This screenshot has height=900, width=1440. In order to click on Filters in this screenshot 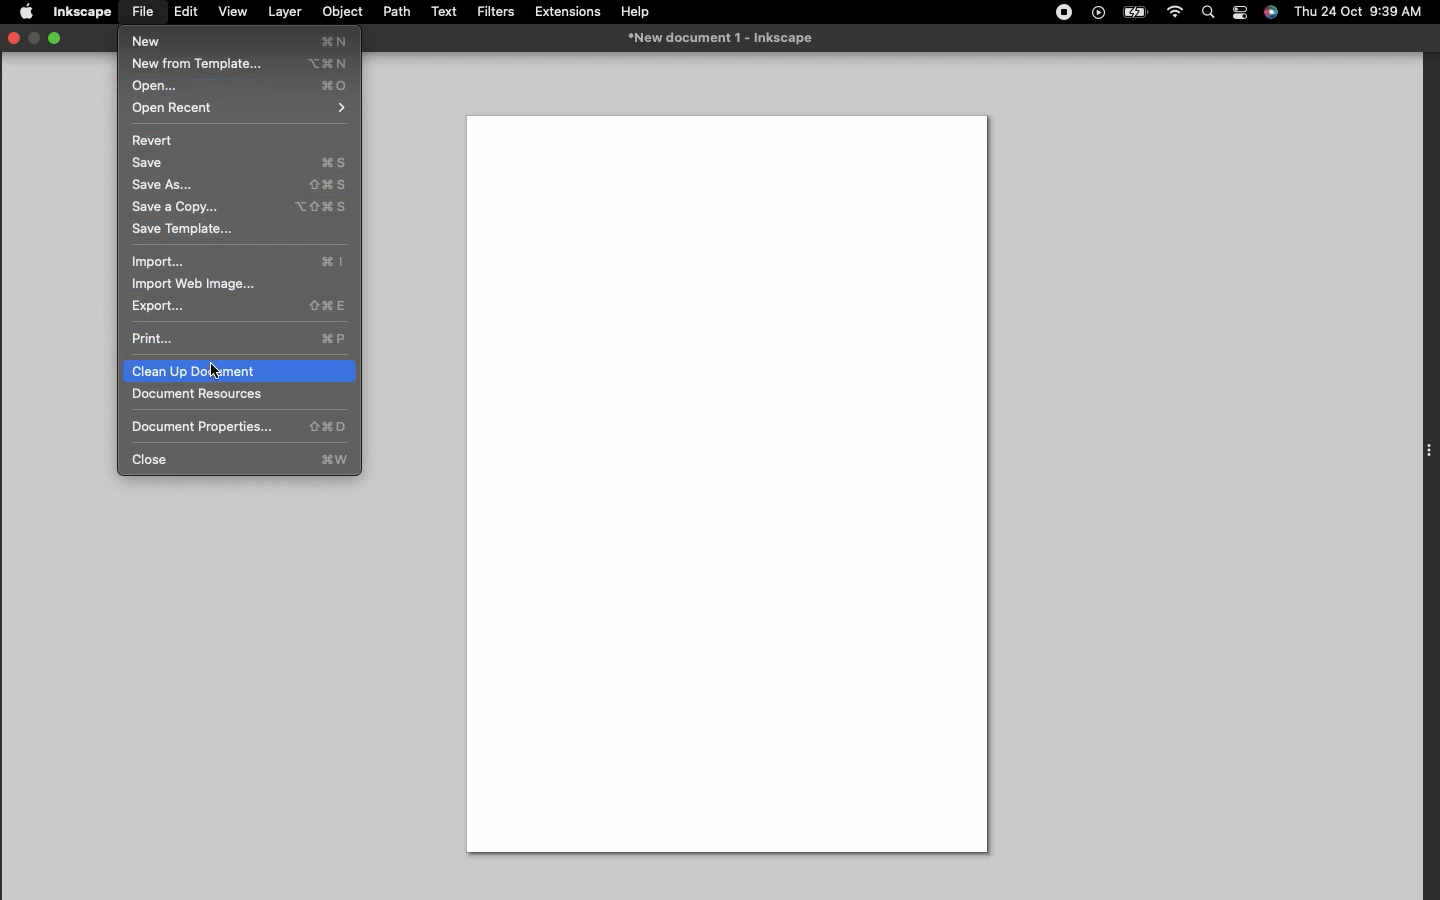, I will do `click(496, 12)`.